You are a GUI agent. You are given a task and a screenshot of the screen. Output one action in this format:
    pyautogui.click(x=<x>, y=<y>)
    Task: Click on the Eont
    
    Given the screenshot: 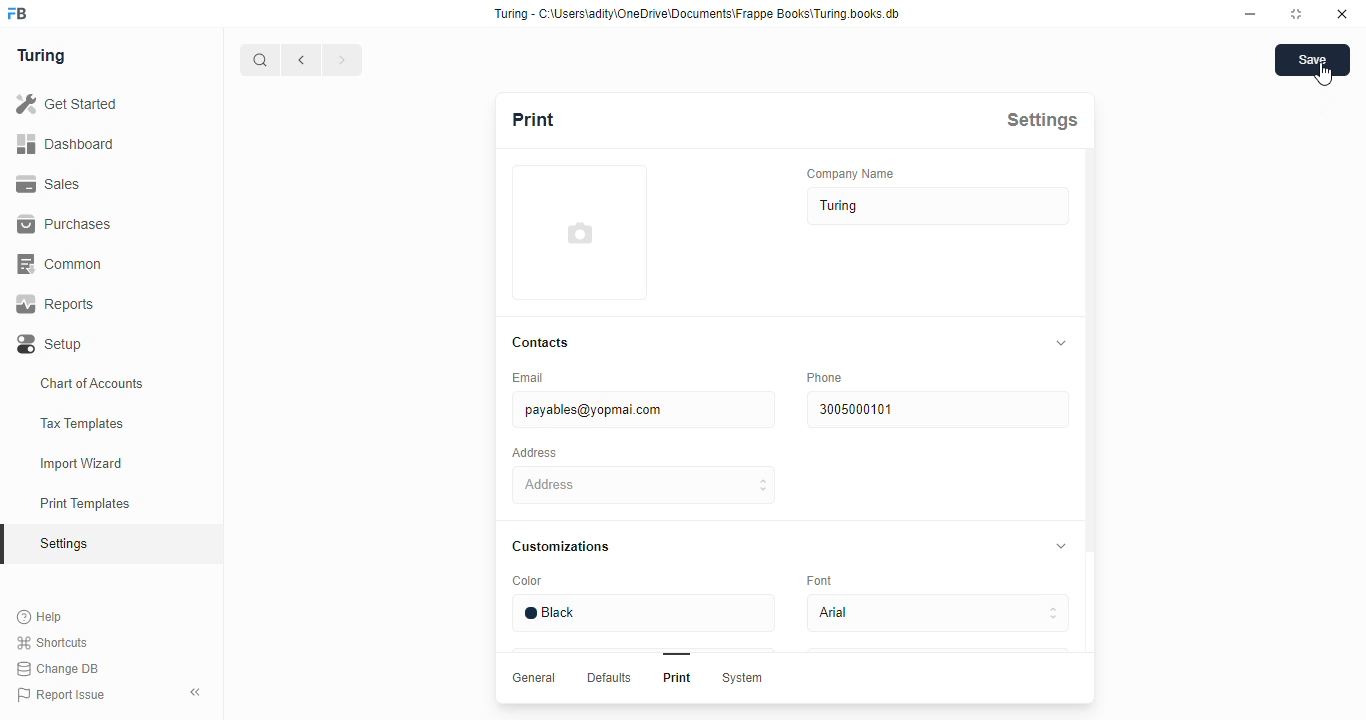 What is the action you would take?
    pyautogui.click(x=822, y=578)
    